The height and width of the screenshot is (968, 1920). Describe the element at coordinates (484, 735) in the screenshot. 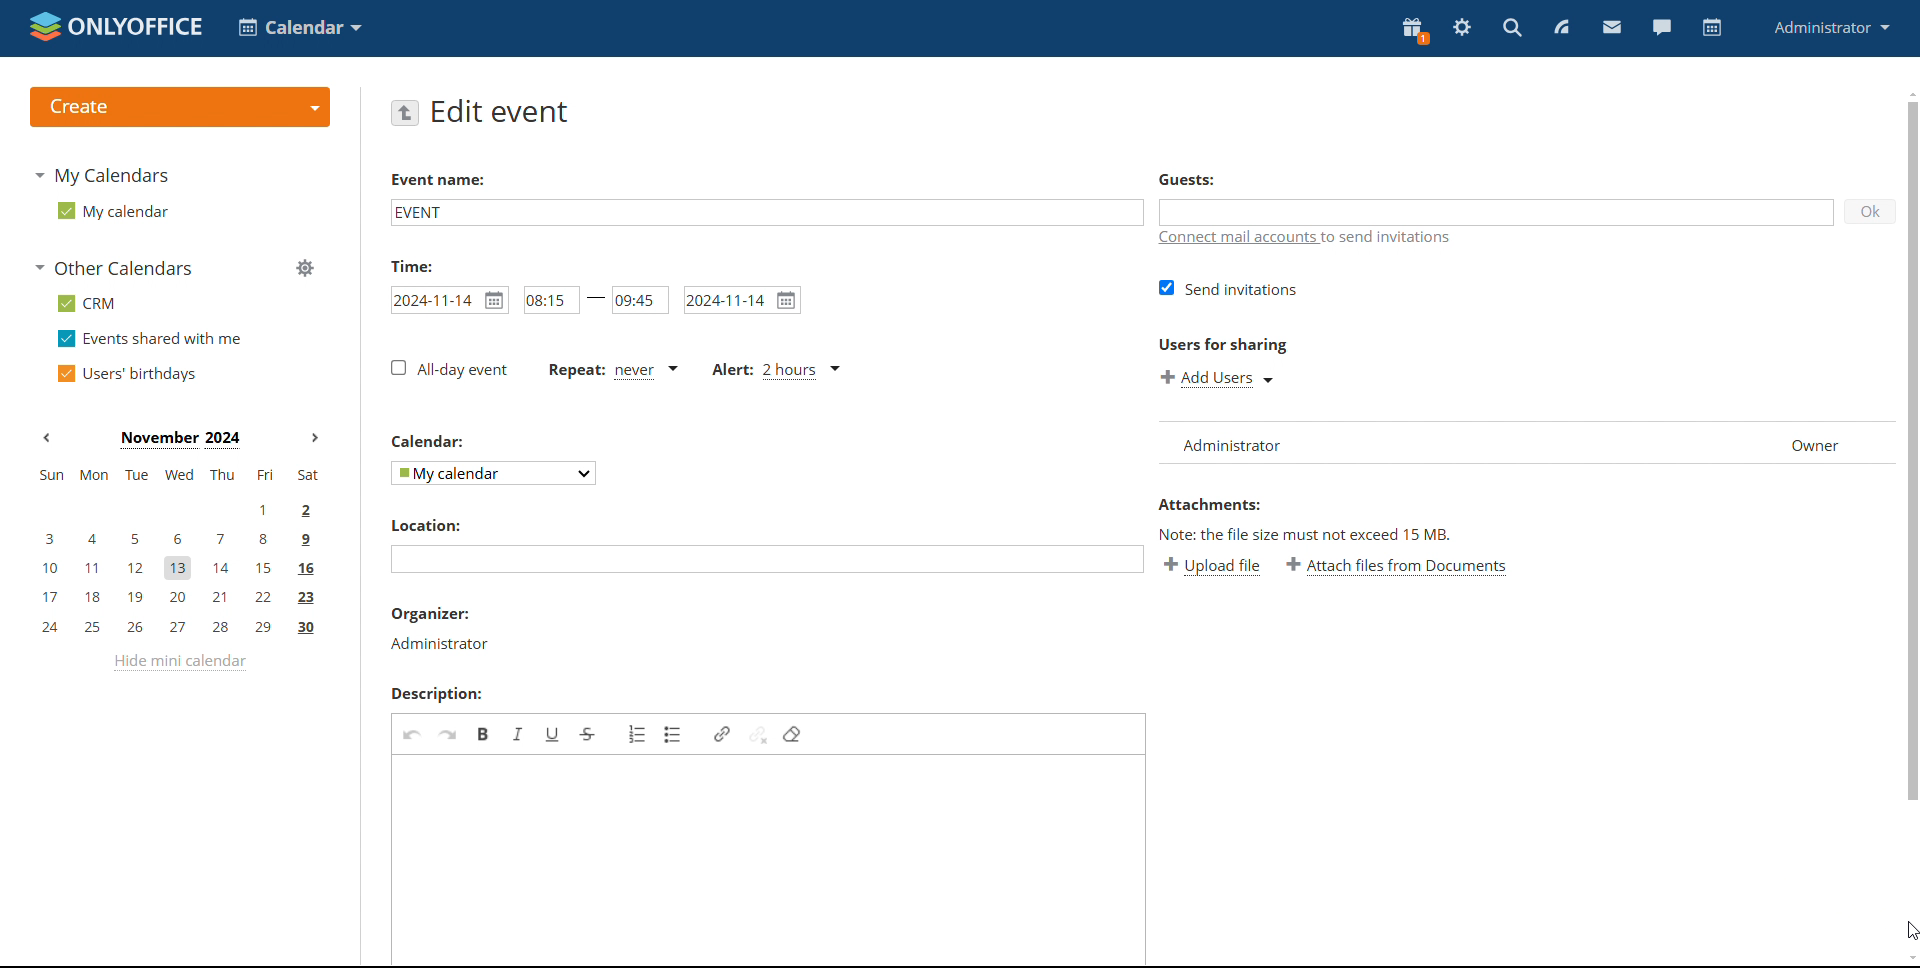

I see `bold` at that location.